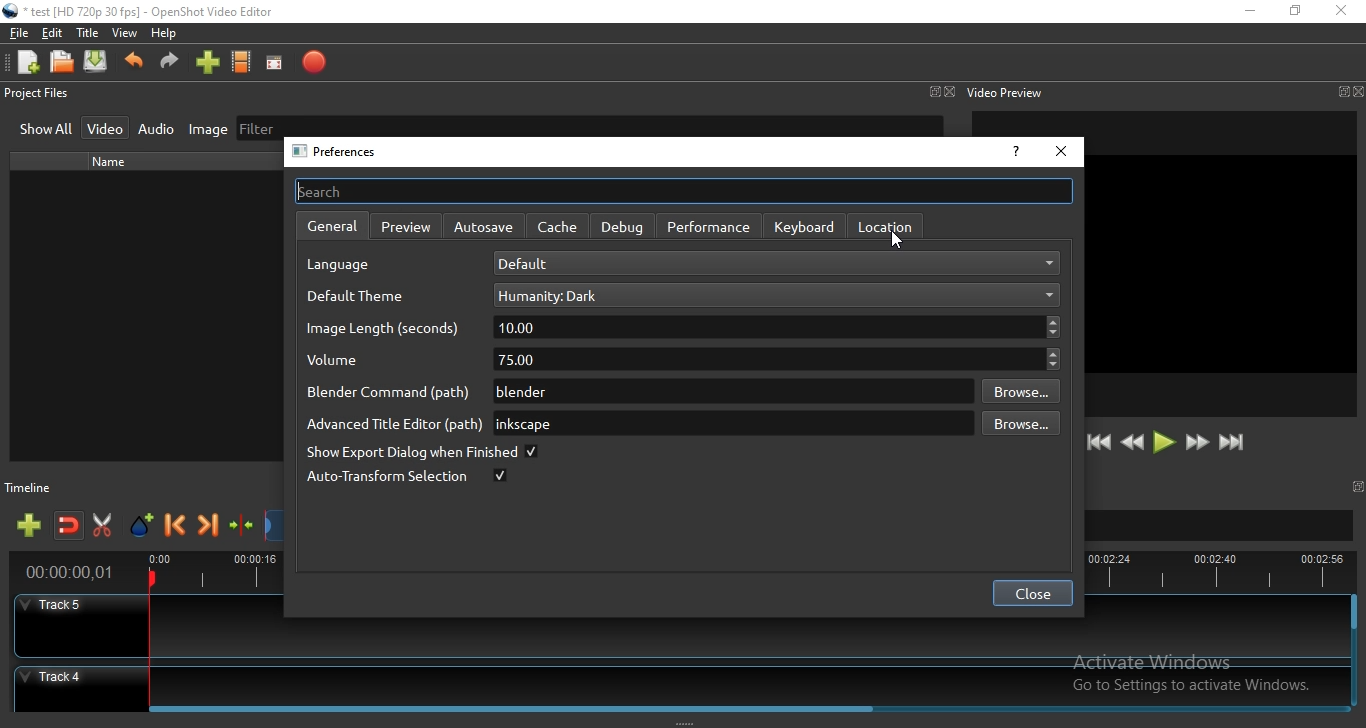 The image size is (1366, 728). What do you see at coordinates (1099, 443) in the screenshot?
I see `Jump to start` at bounding box center [1099, 443].